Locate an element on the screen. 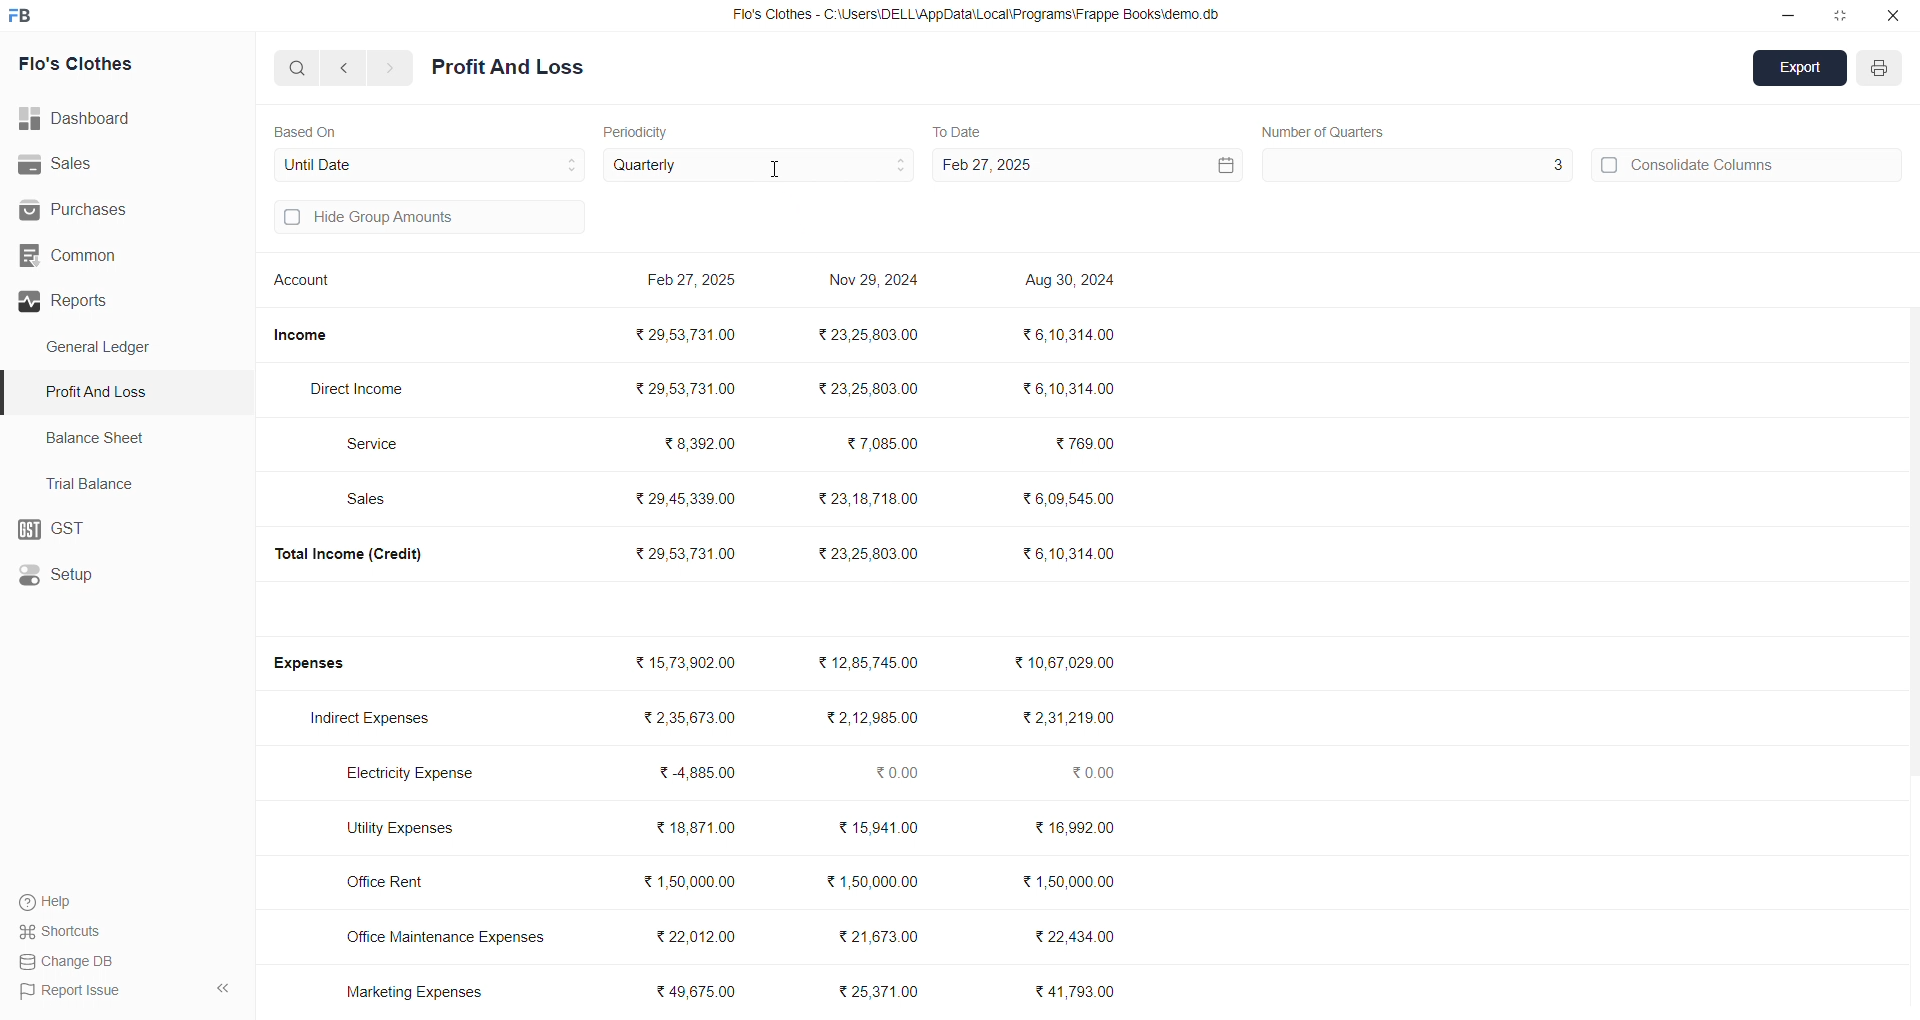 This screenshot has height=1020, width=1920. ₹23,25,803.00 is located at coordinates (872, 552).